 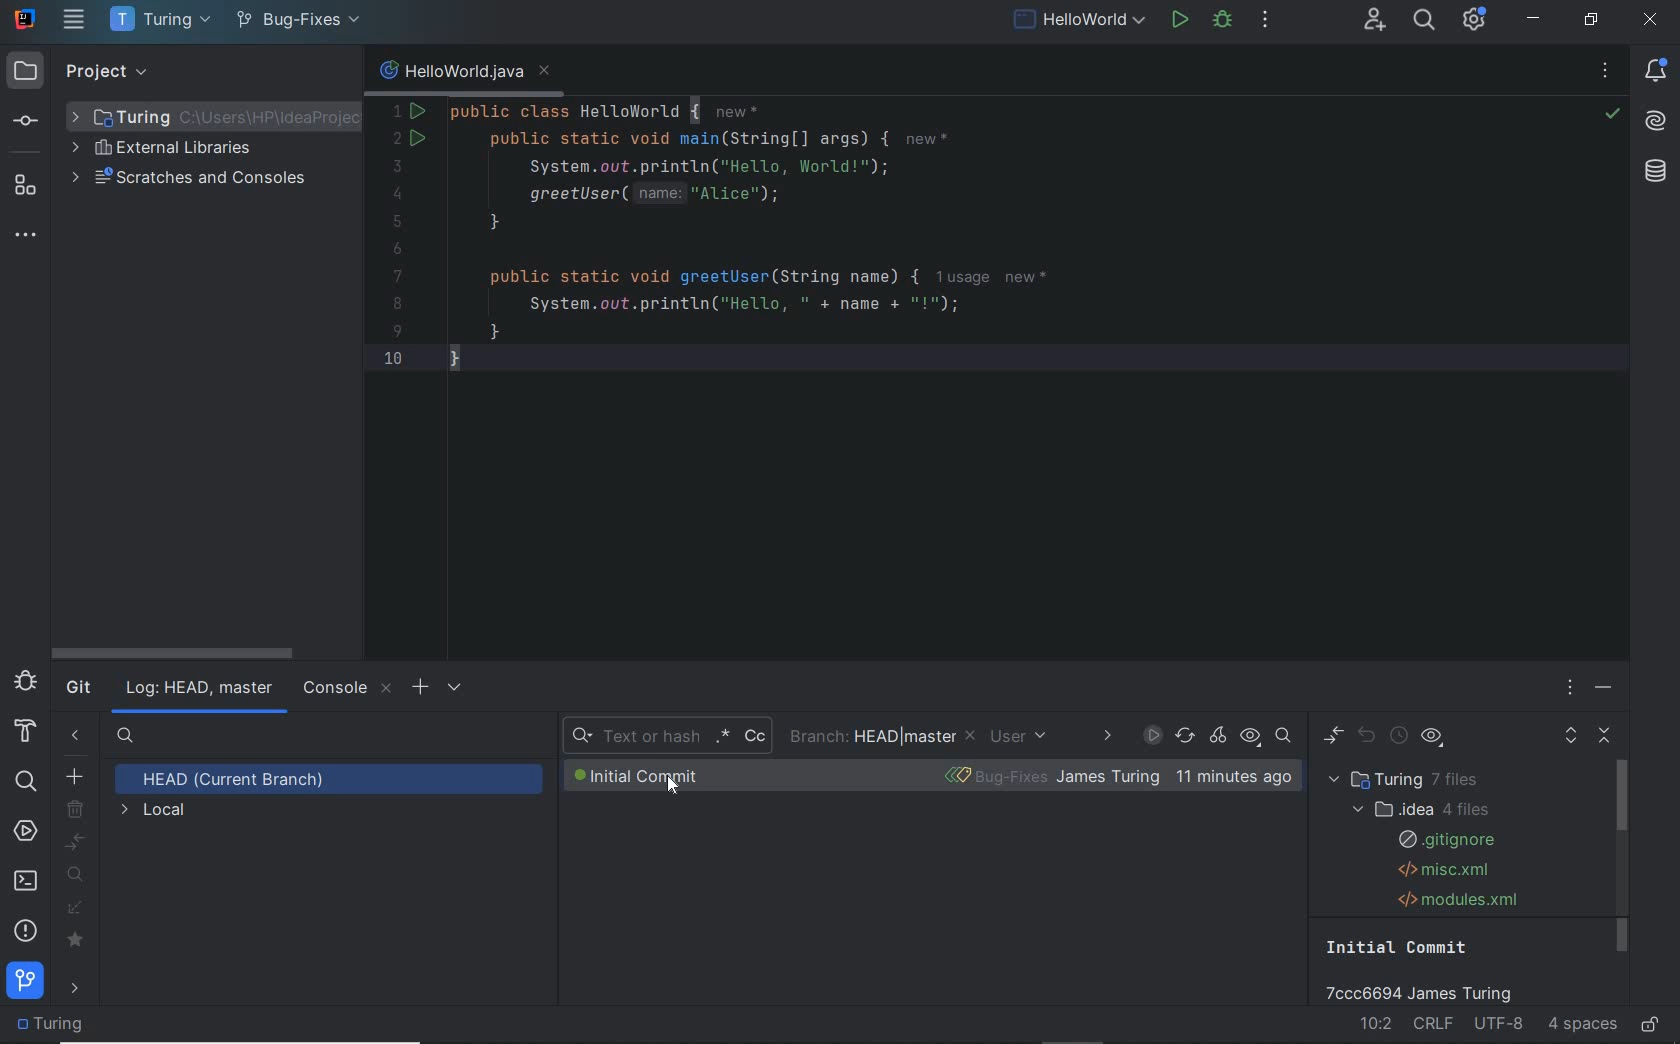 I want to click on make file ready only, so click(x=1651, y=1026).